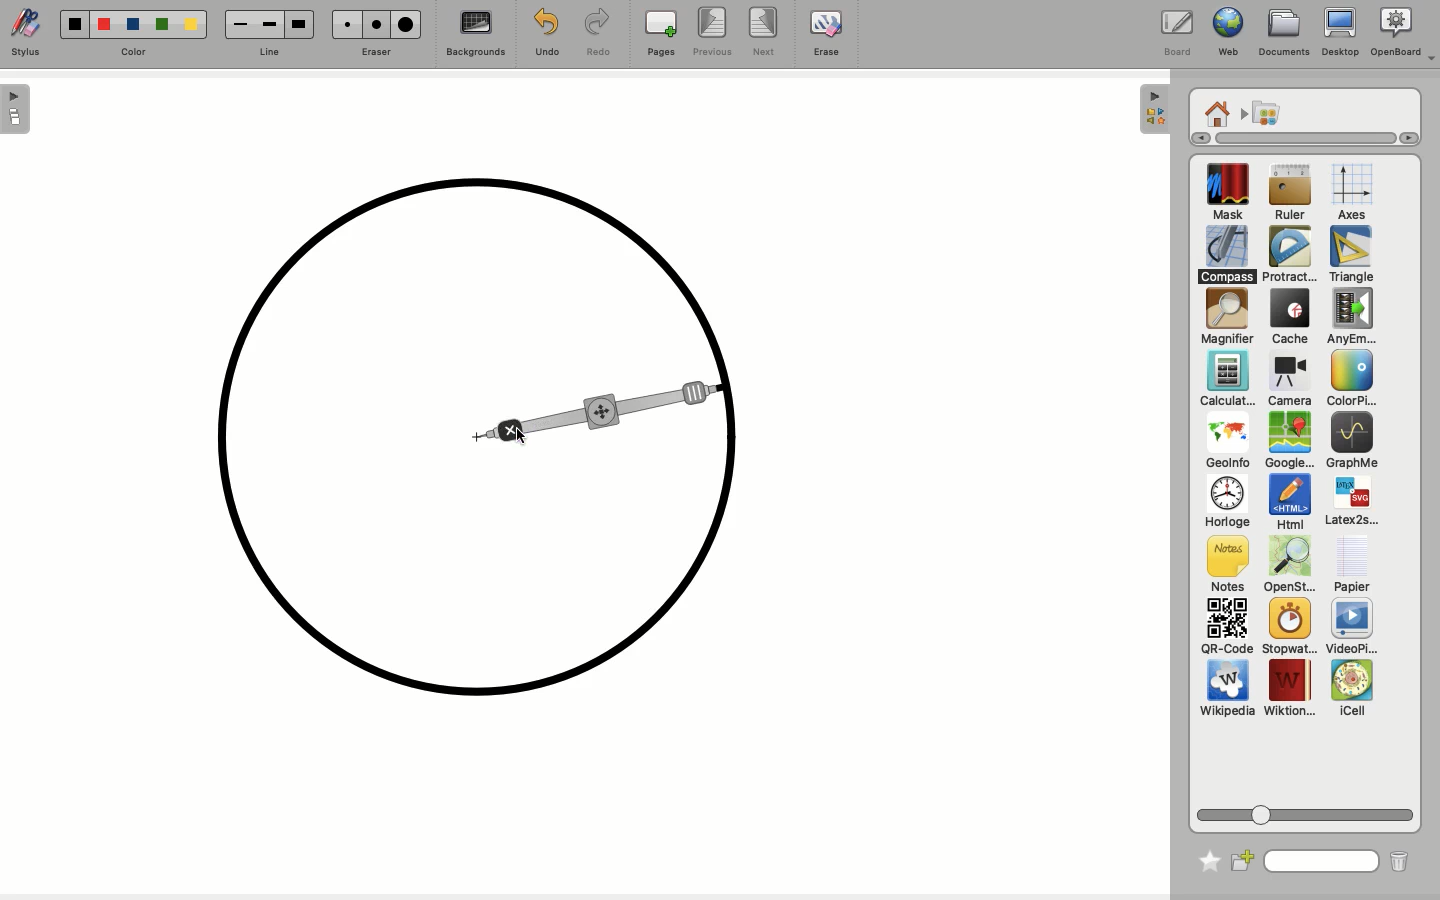 The image size is (1440, 900). What do you see at coordinates (1226, 317) in the screenshot?
I see `Magnifier` at bounding box center [1226, 317].